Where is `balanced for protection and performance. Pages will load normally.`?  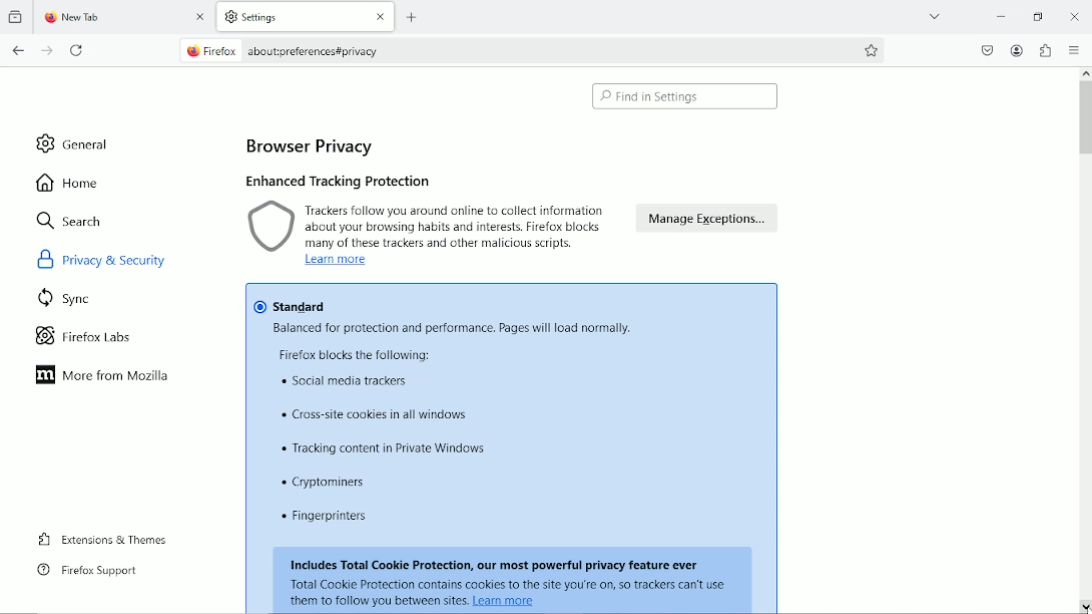
balanced for protection and performance. Pages will load normally. is located at coordinates (449, 331).